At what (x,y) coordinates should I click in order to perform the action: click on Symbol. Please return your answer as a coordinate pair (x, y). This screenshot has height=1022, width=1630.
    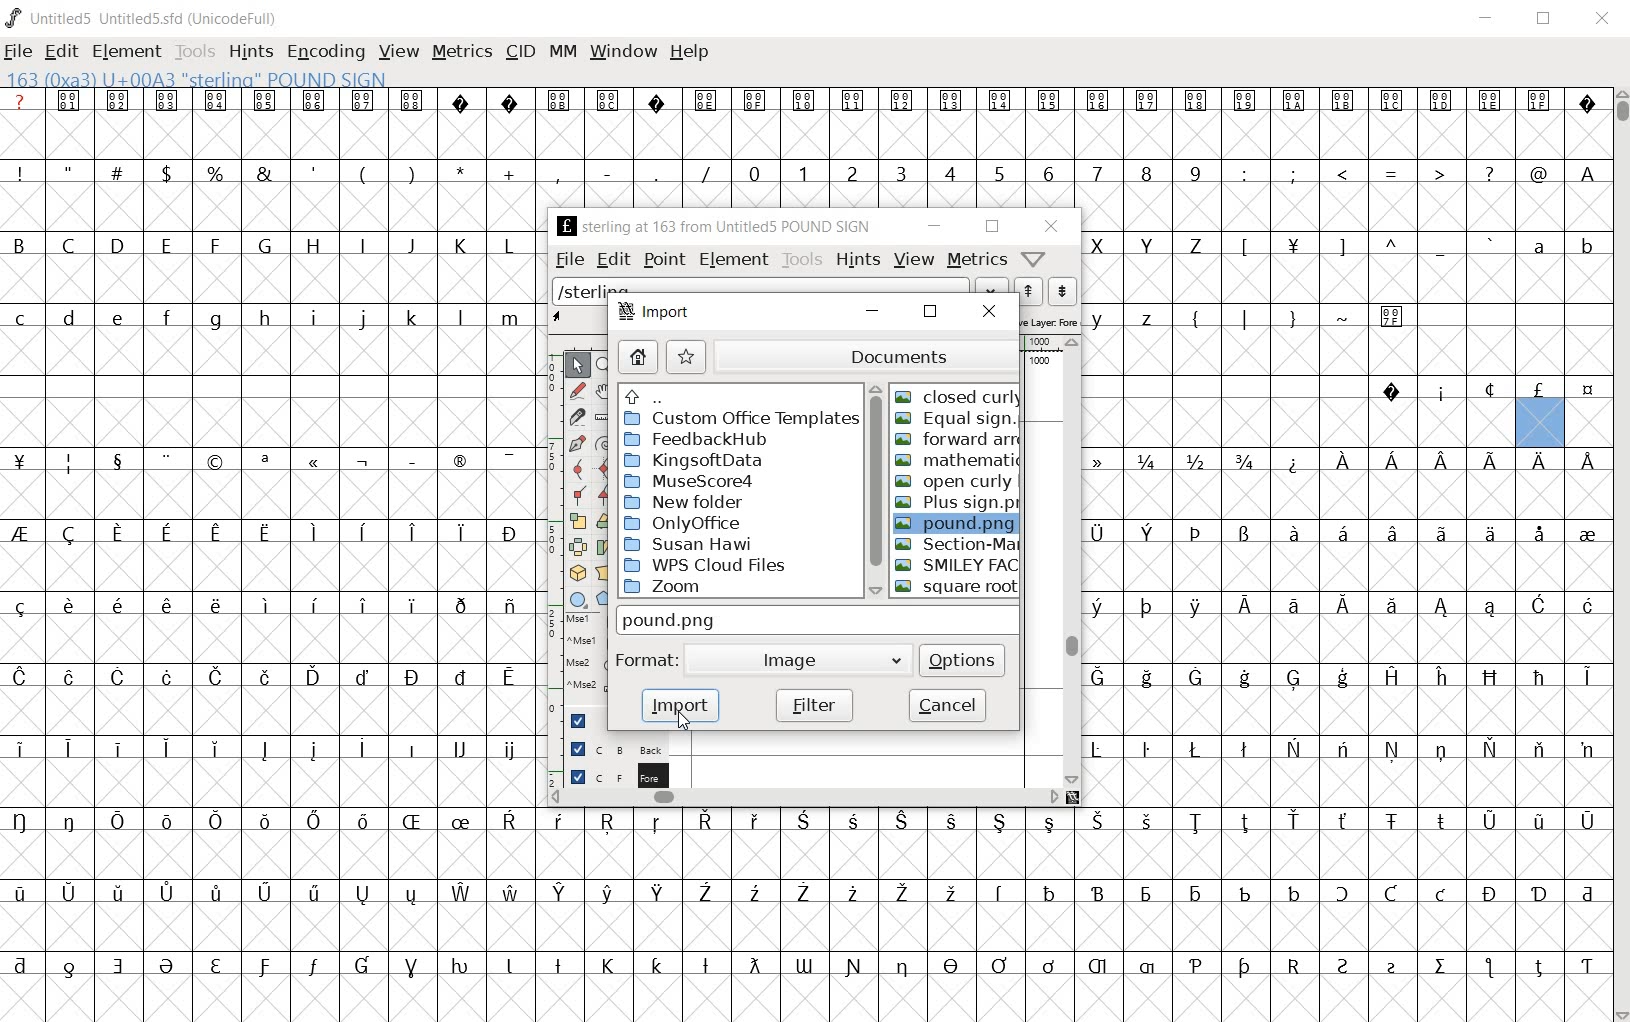
    Looking at the image, I should click on (264, 462).